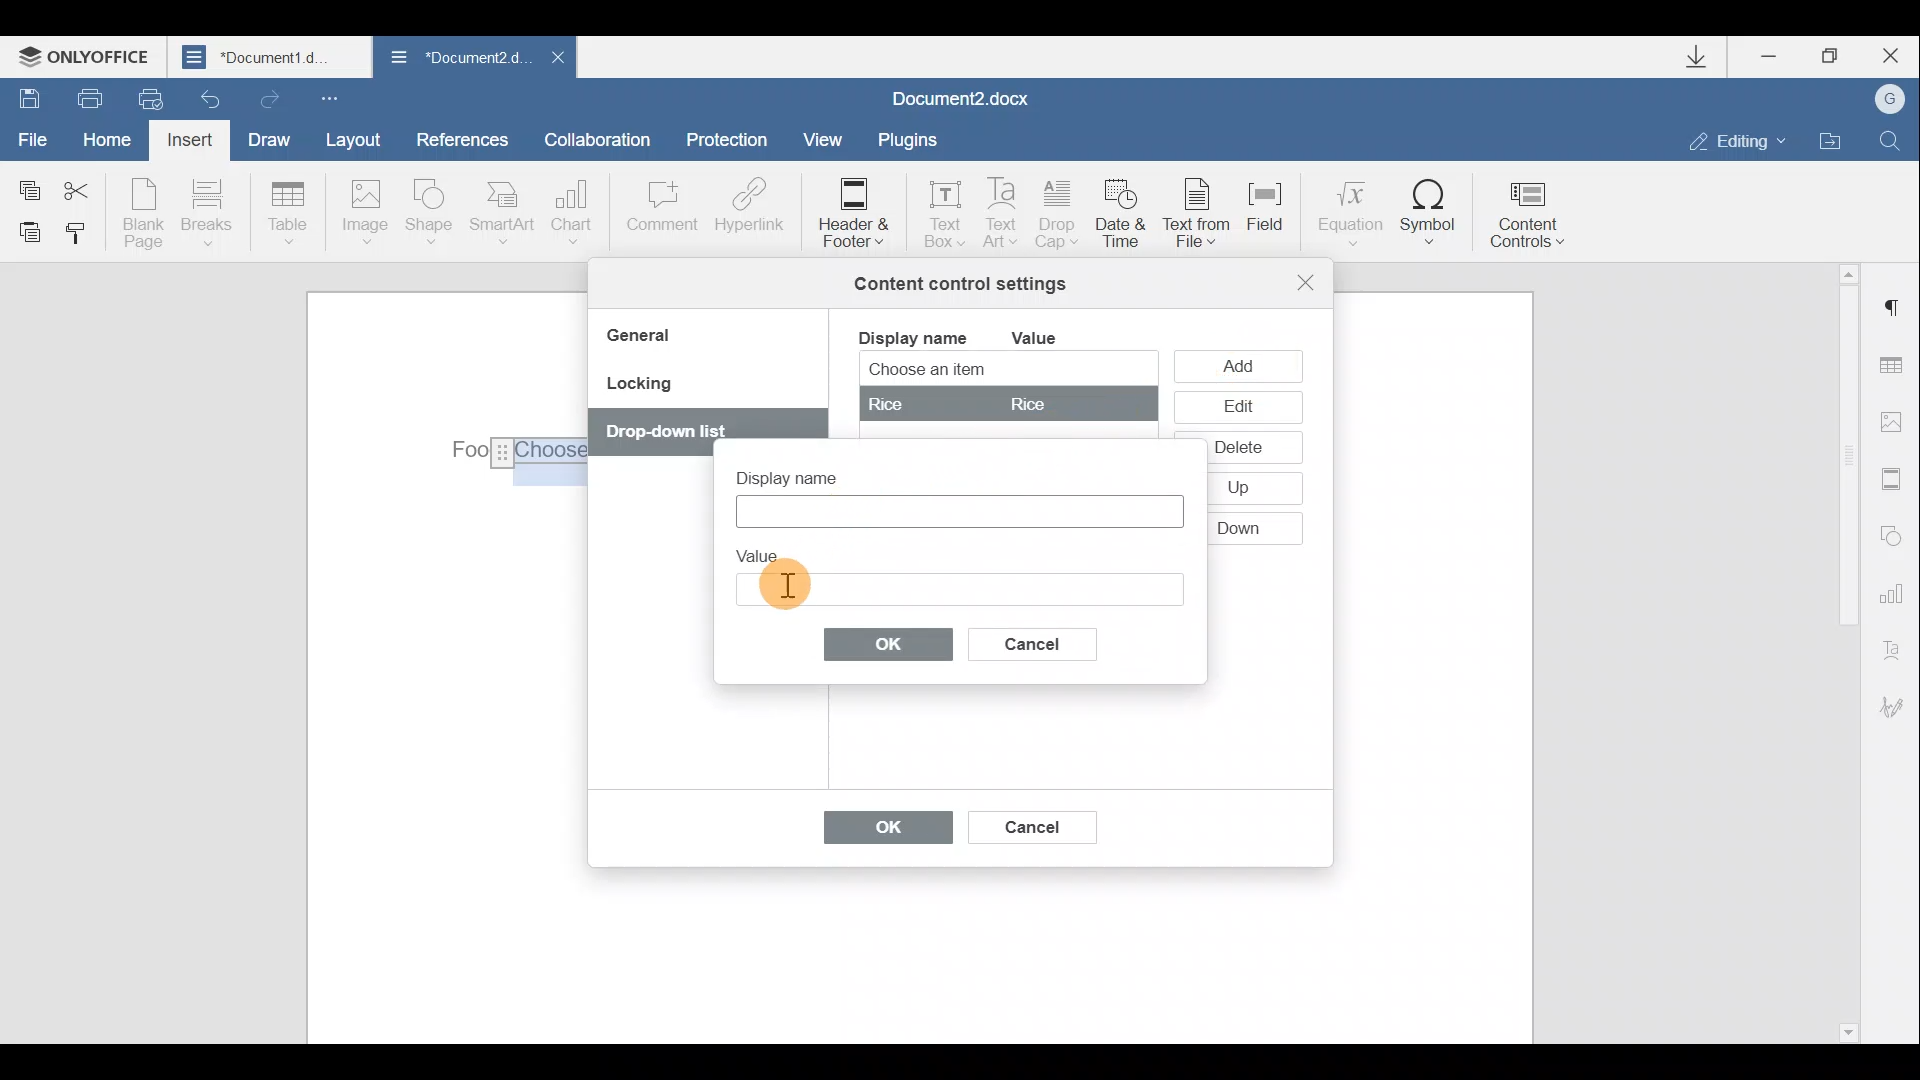  Describe the element at coordinates (1894, 308) in the screenshot. I see `Paragraph settings` at that location.